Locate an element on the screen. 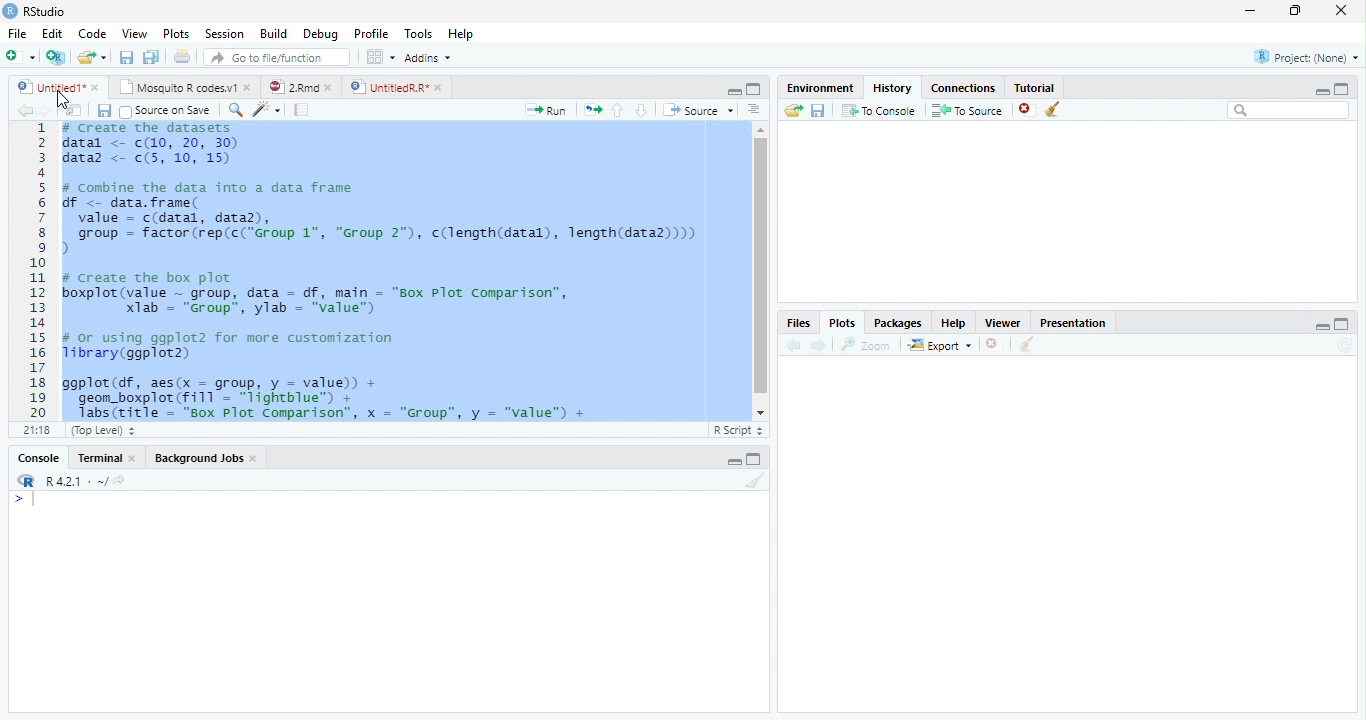  Show document outline is located at coordinates (754, 109).